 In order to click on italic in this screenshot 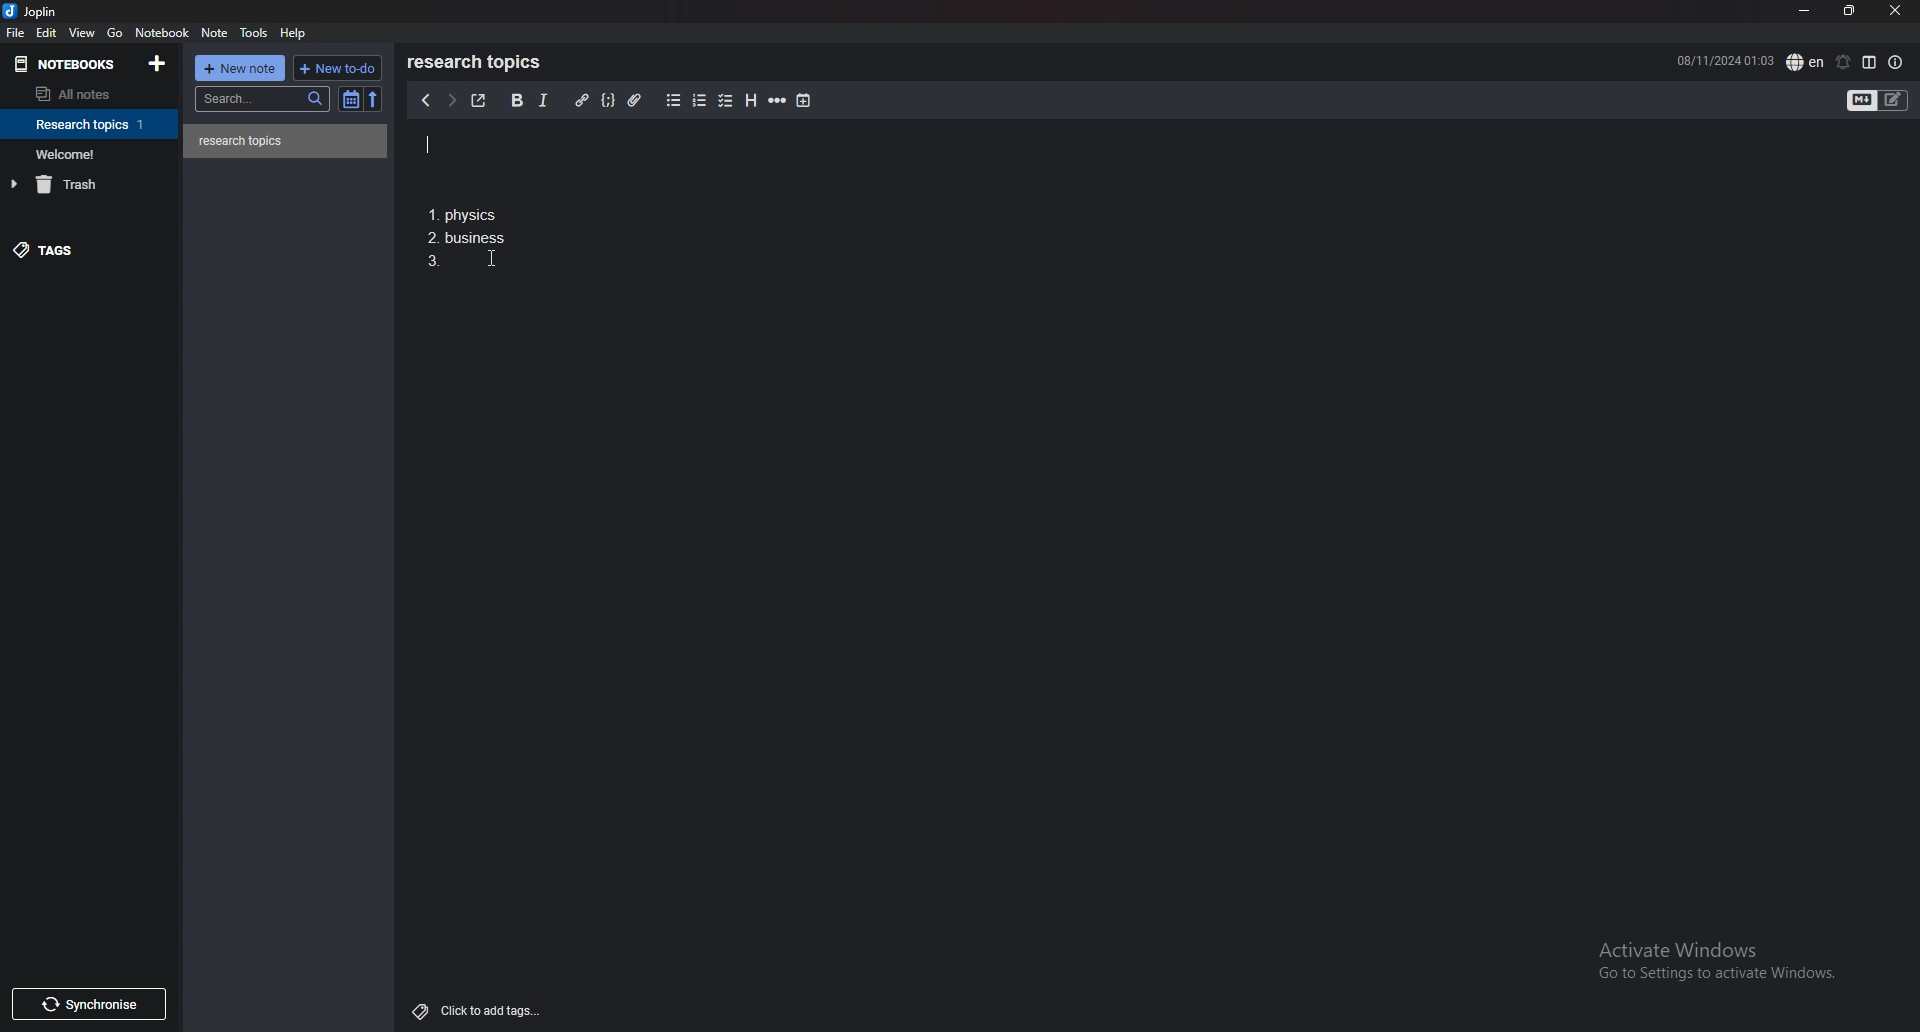, I will do `click(543, 100)`.